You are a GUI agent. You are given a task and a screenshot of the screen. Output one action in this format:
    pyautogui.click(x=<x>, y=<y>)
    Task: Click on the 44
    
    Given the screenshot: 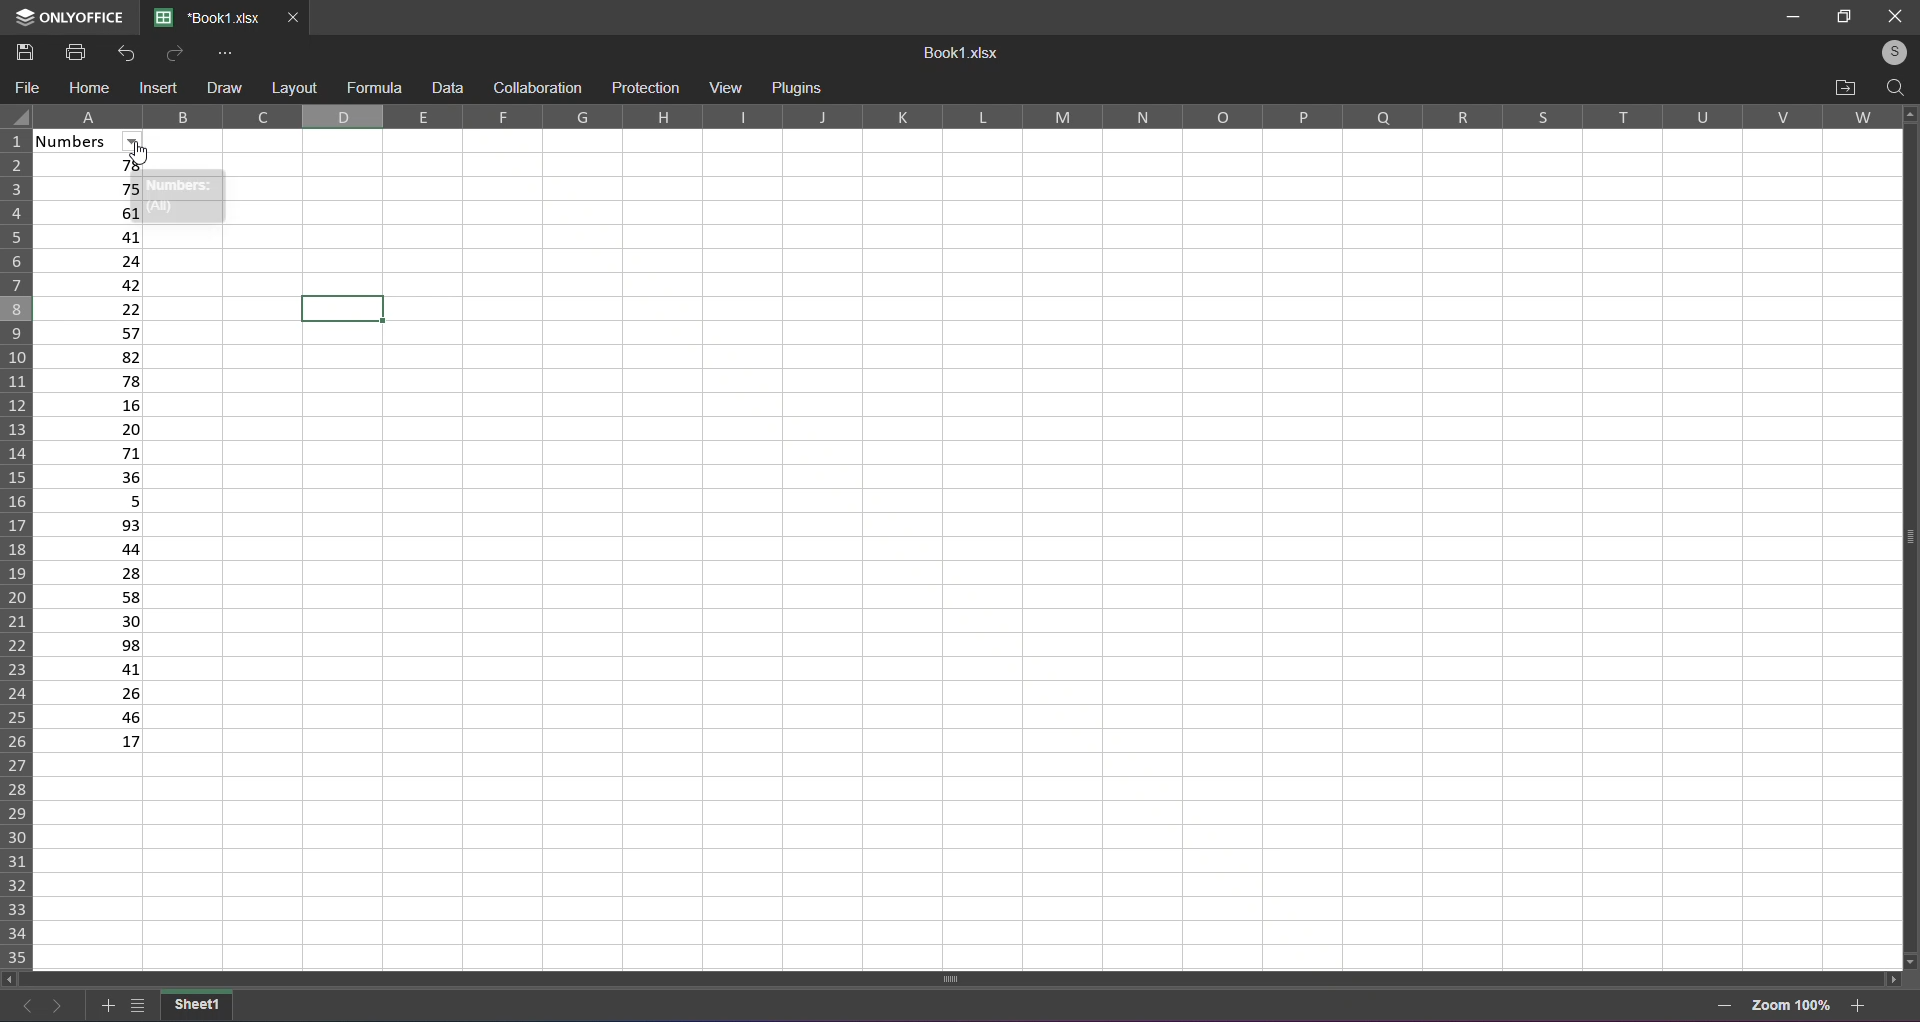 What is the action you would take?
    pyautogui.click(x=90, y=548)
    